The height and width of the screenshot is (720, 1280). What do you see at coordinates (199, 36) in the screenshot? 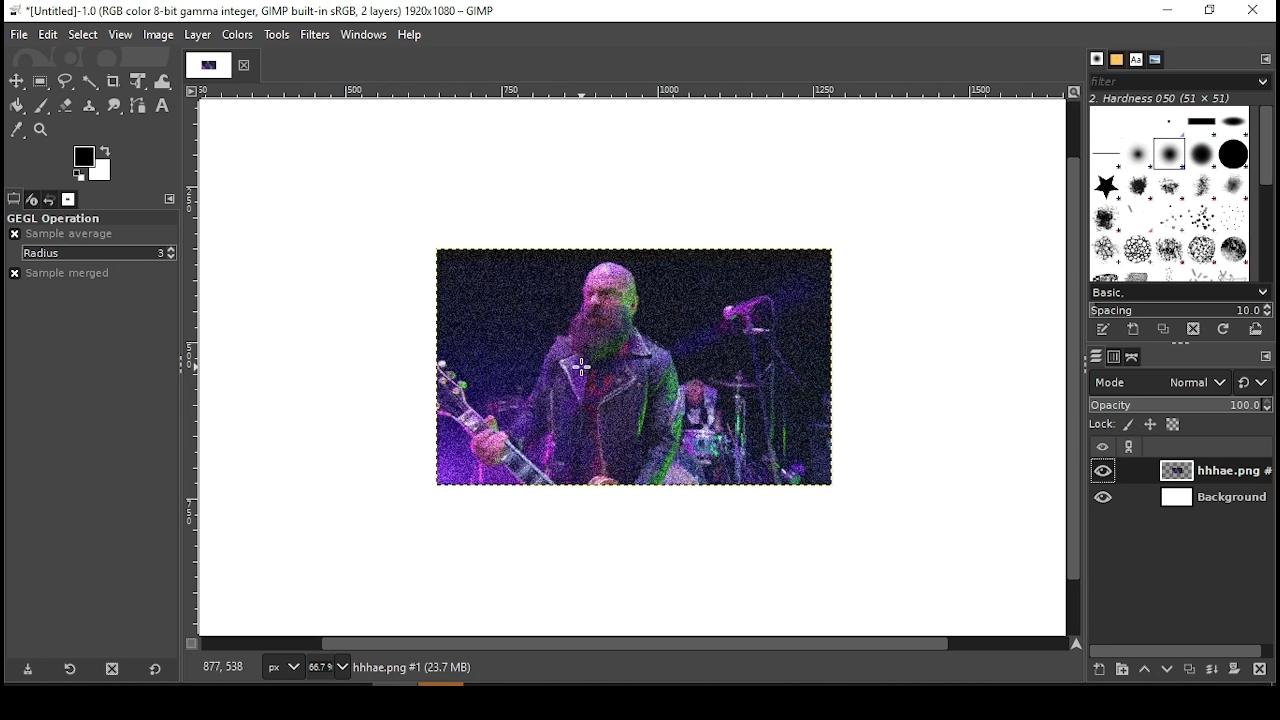
I see `layer` at bounding box center [199, 36].